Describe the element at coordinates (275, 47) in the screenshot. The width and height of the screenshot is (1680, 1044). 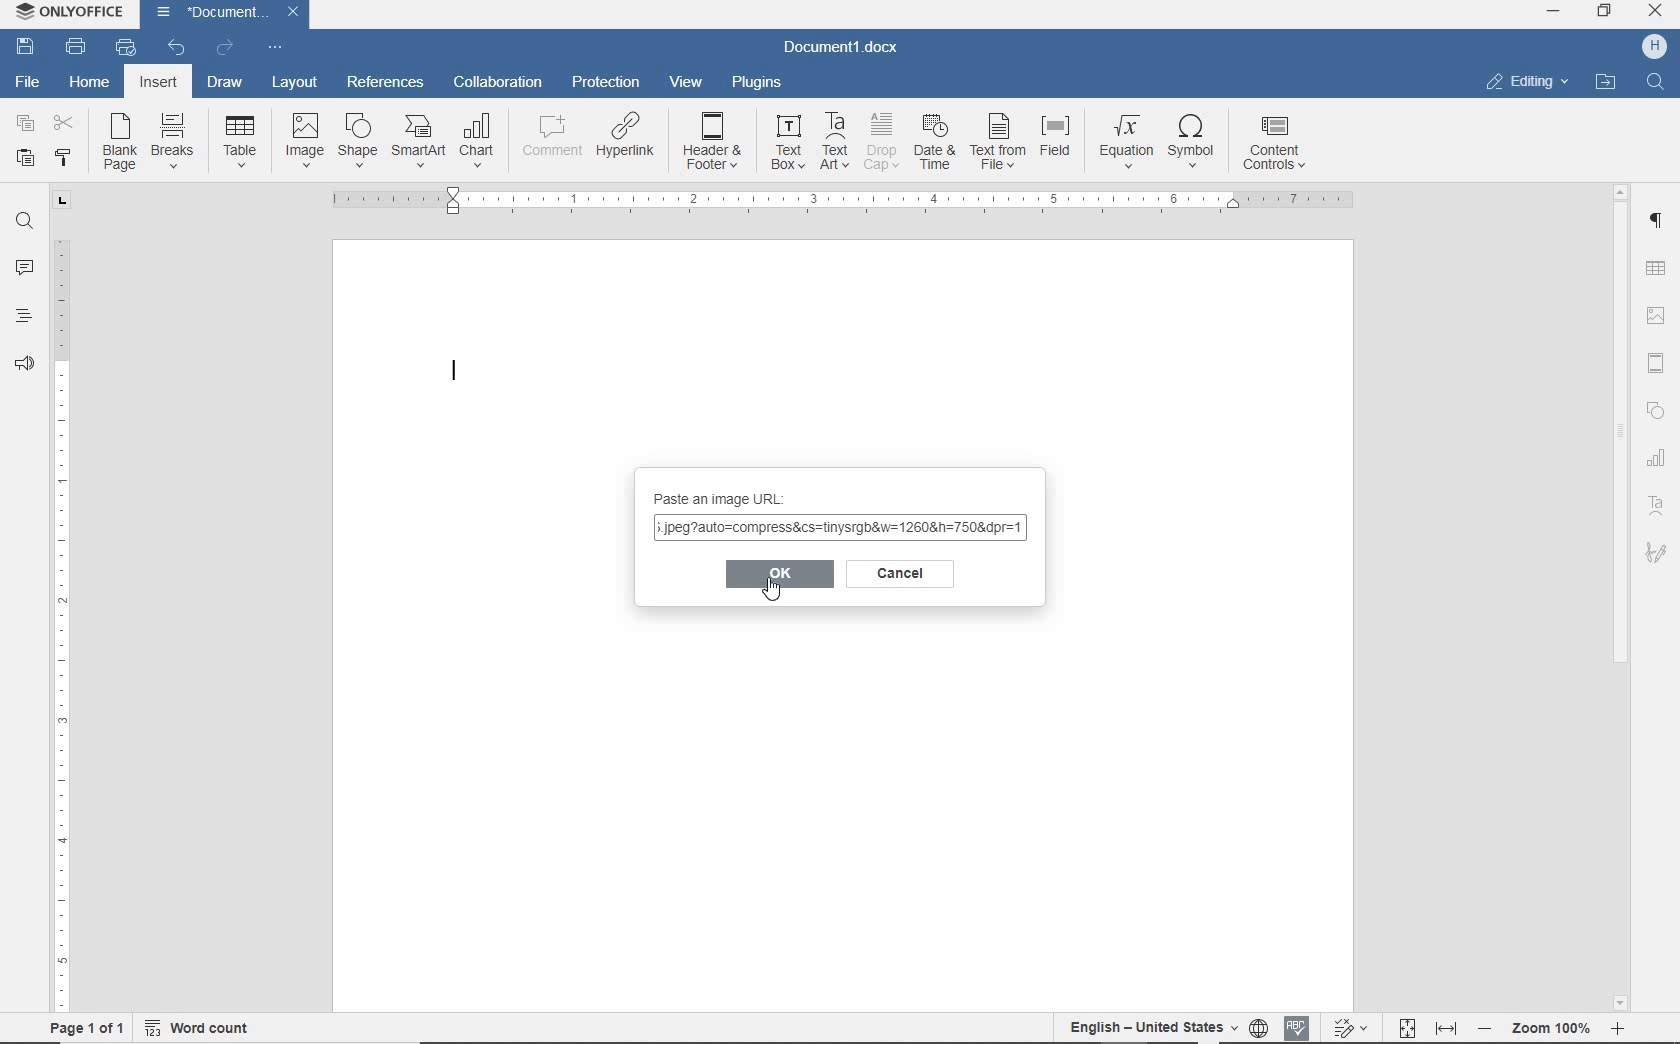
I see `customize quick access toolbar` at that location.